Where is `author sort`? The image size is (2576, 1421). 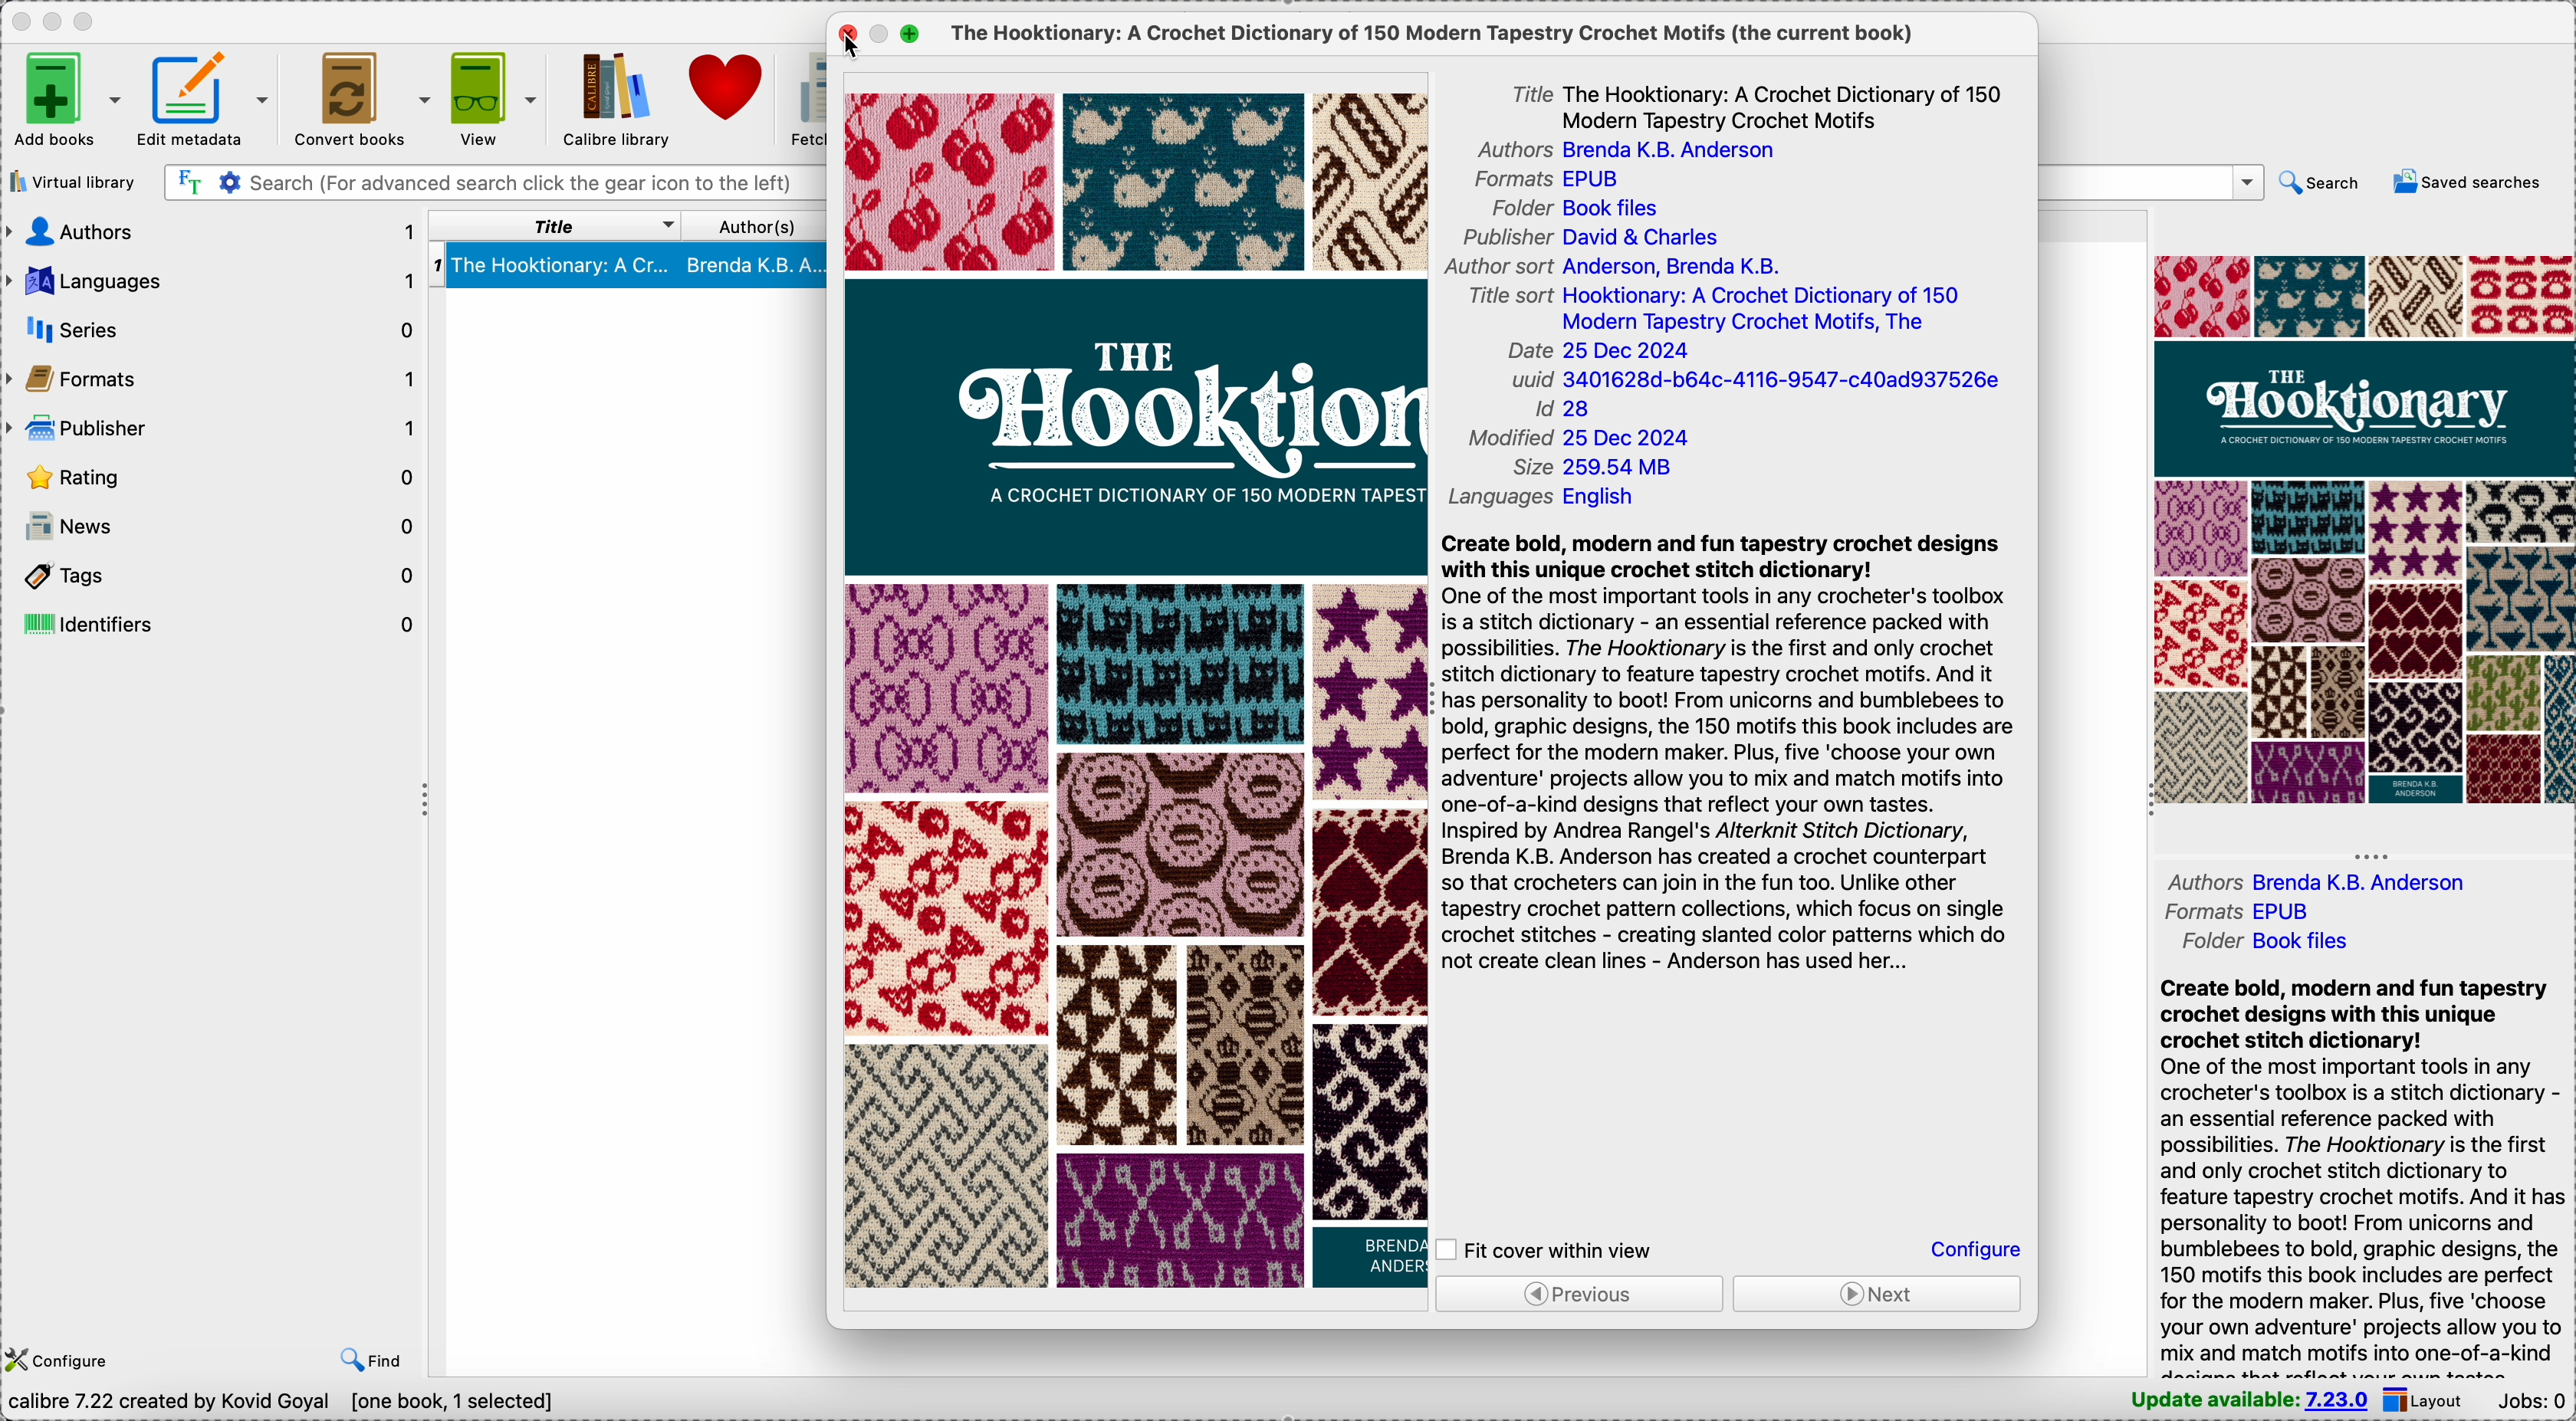 author sort is located at coordinates (1617, 266).